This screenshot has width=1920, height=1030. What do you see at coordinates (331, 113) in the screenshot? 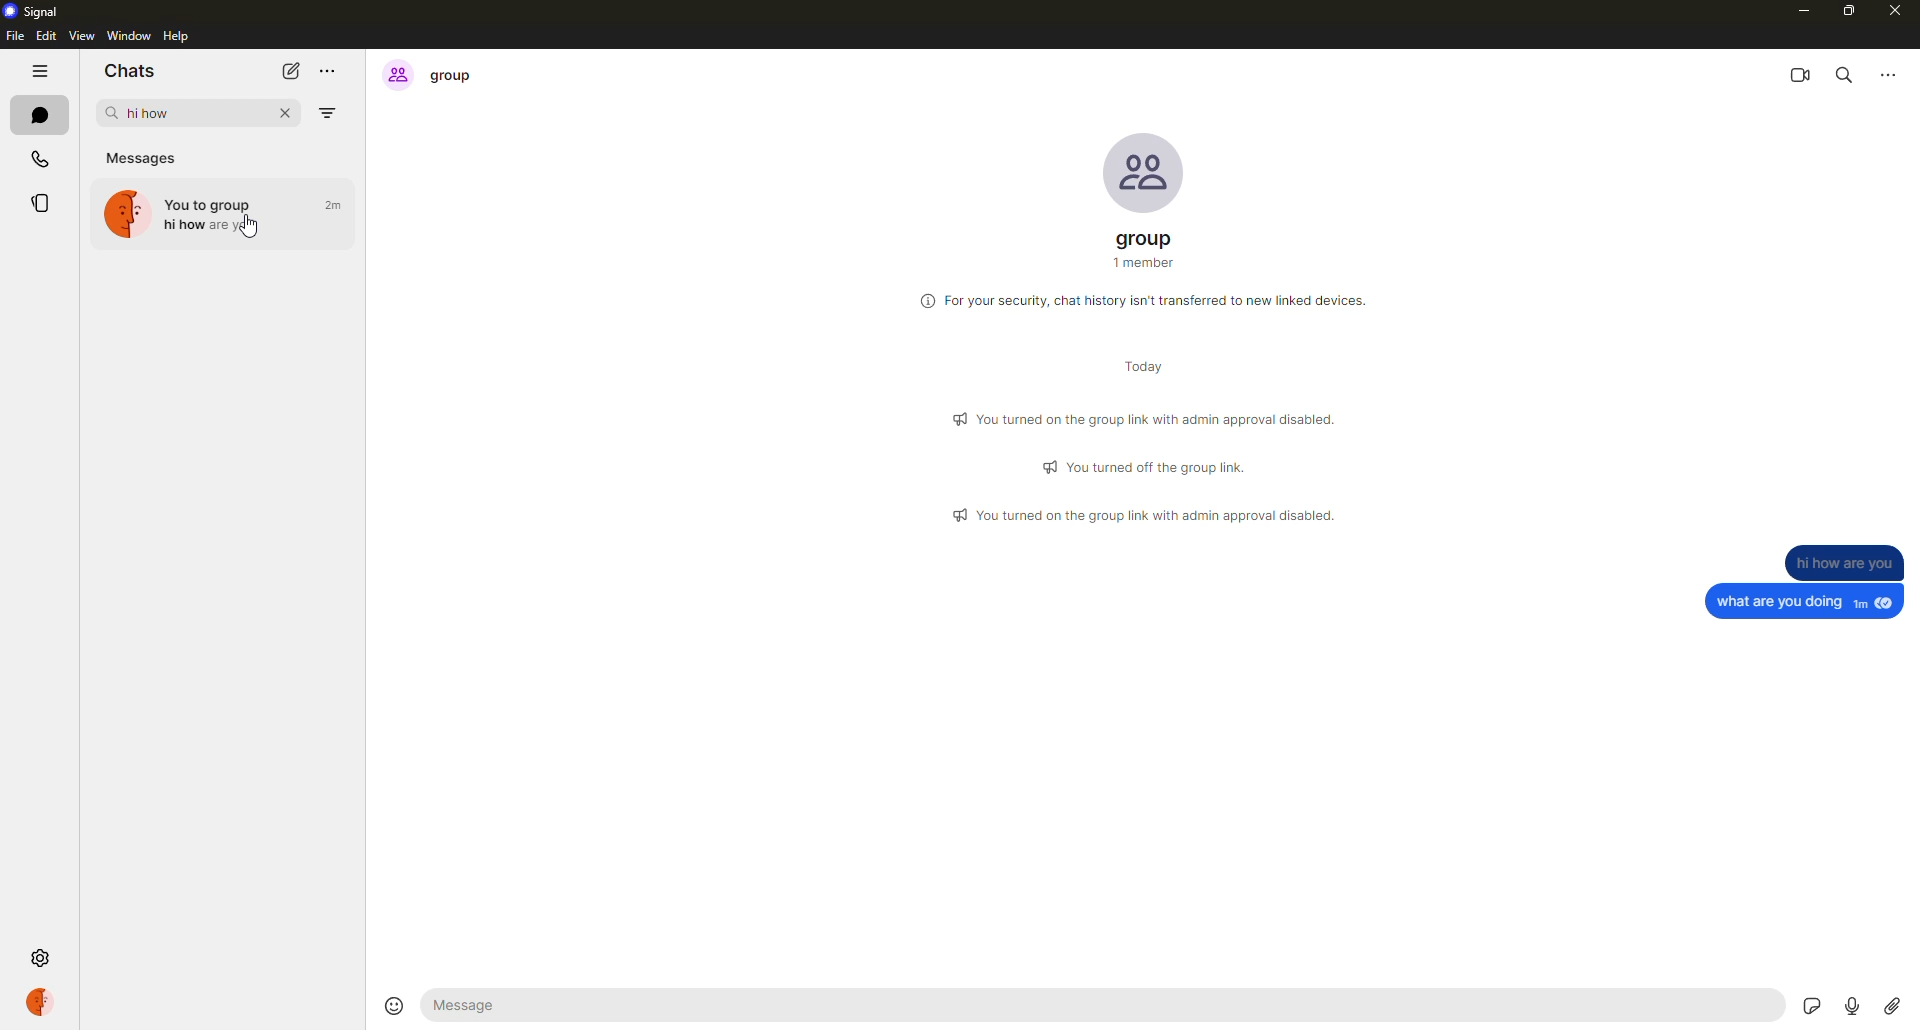
I see `filter` at bounding box center [331, 113].